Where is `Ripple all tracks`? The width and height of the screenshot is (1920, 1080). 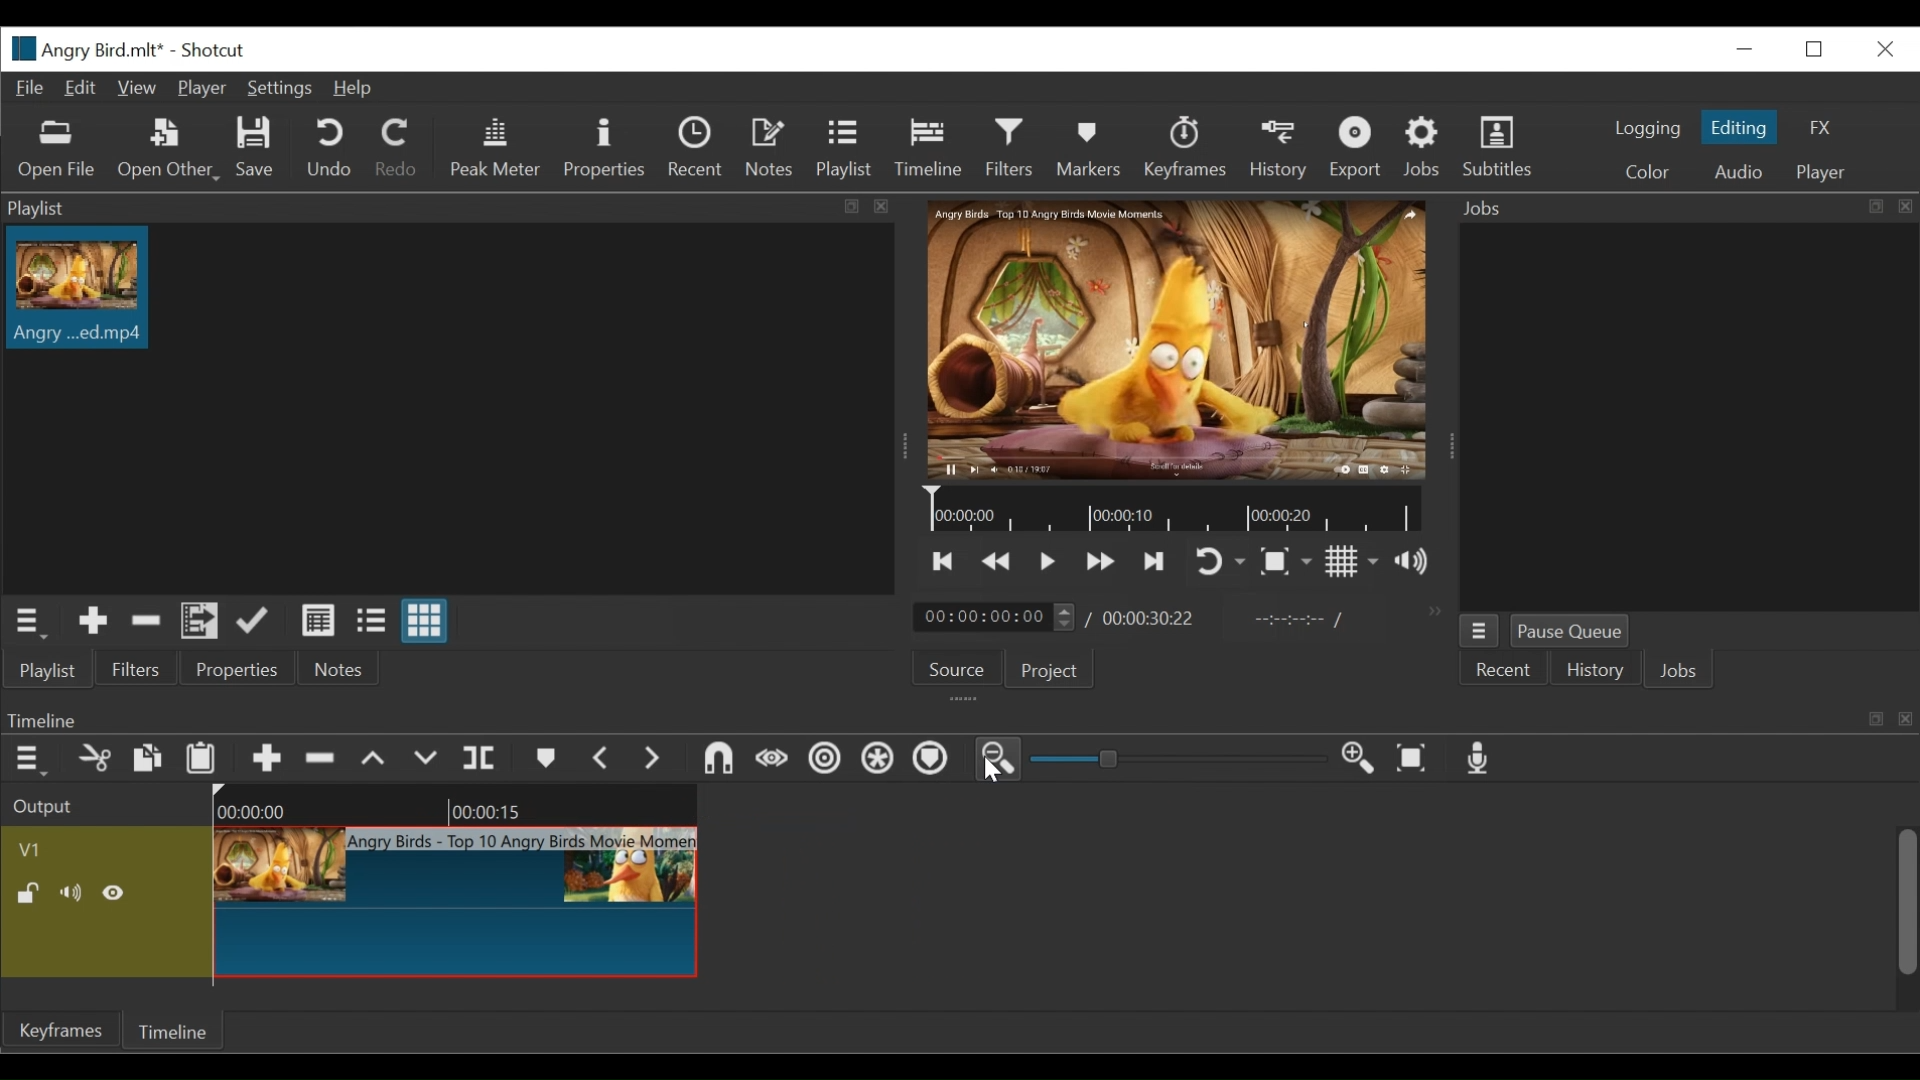 Ripple all tracks is located at coordinates (880, 759).